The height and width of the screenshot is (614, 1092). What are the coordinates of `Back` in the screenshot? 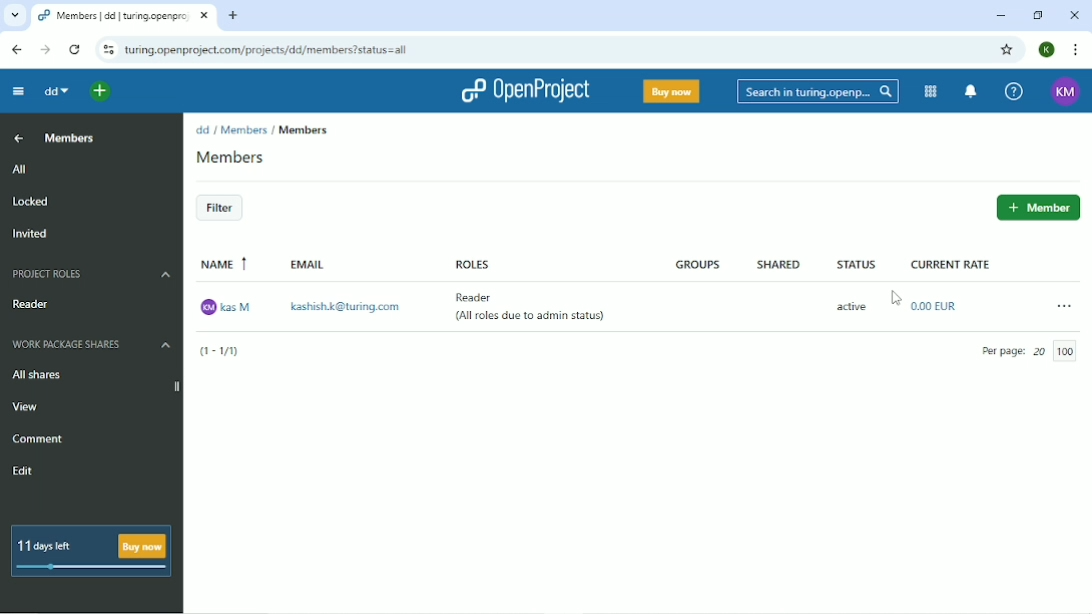 It's located at (14, 48).